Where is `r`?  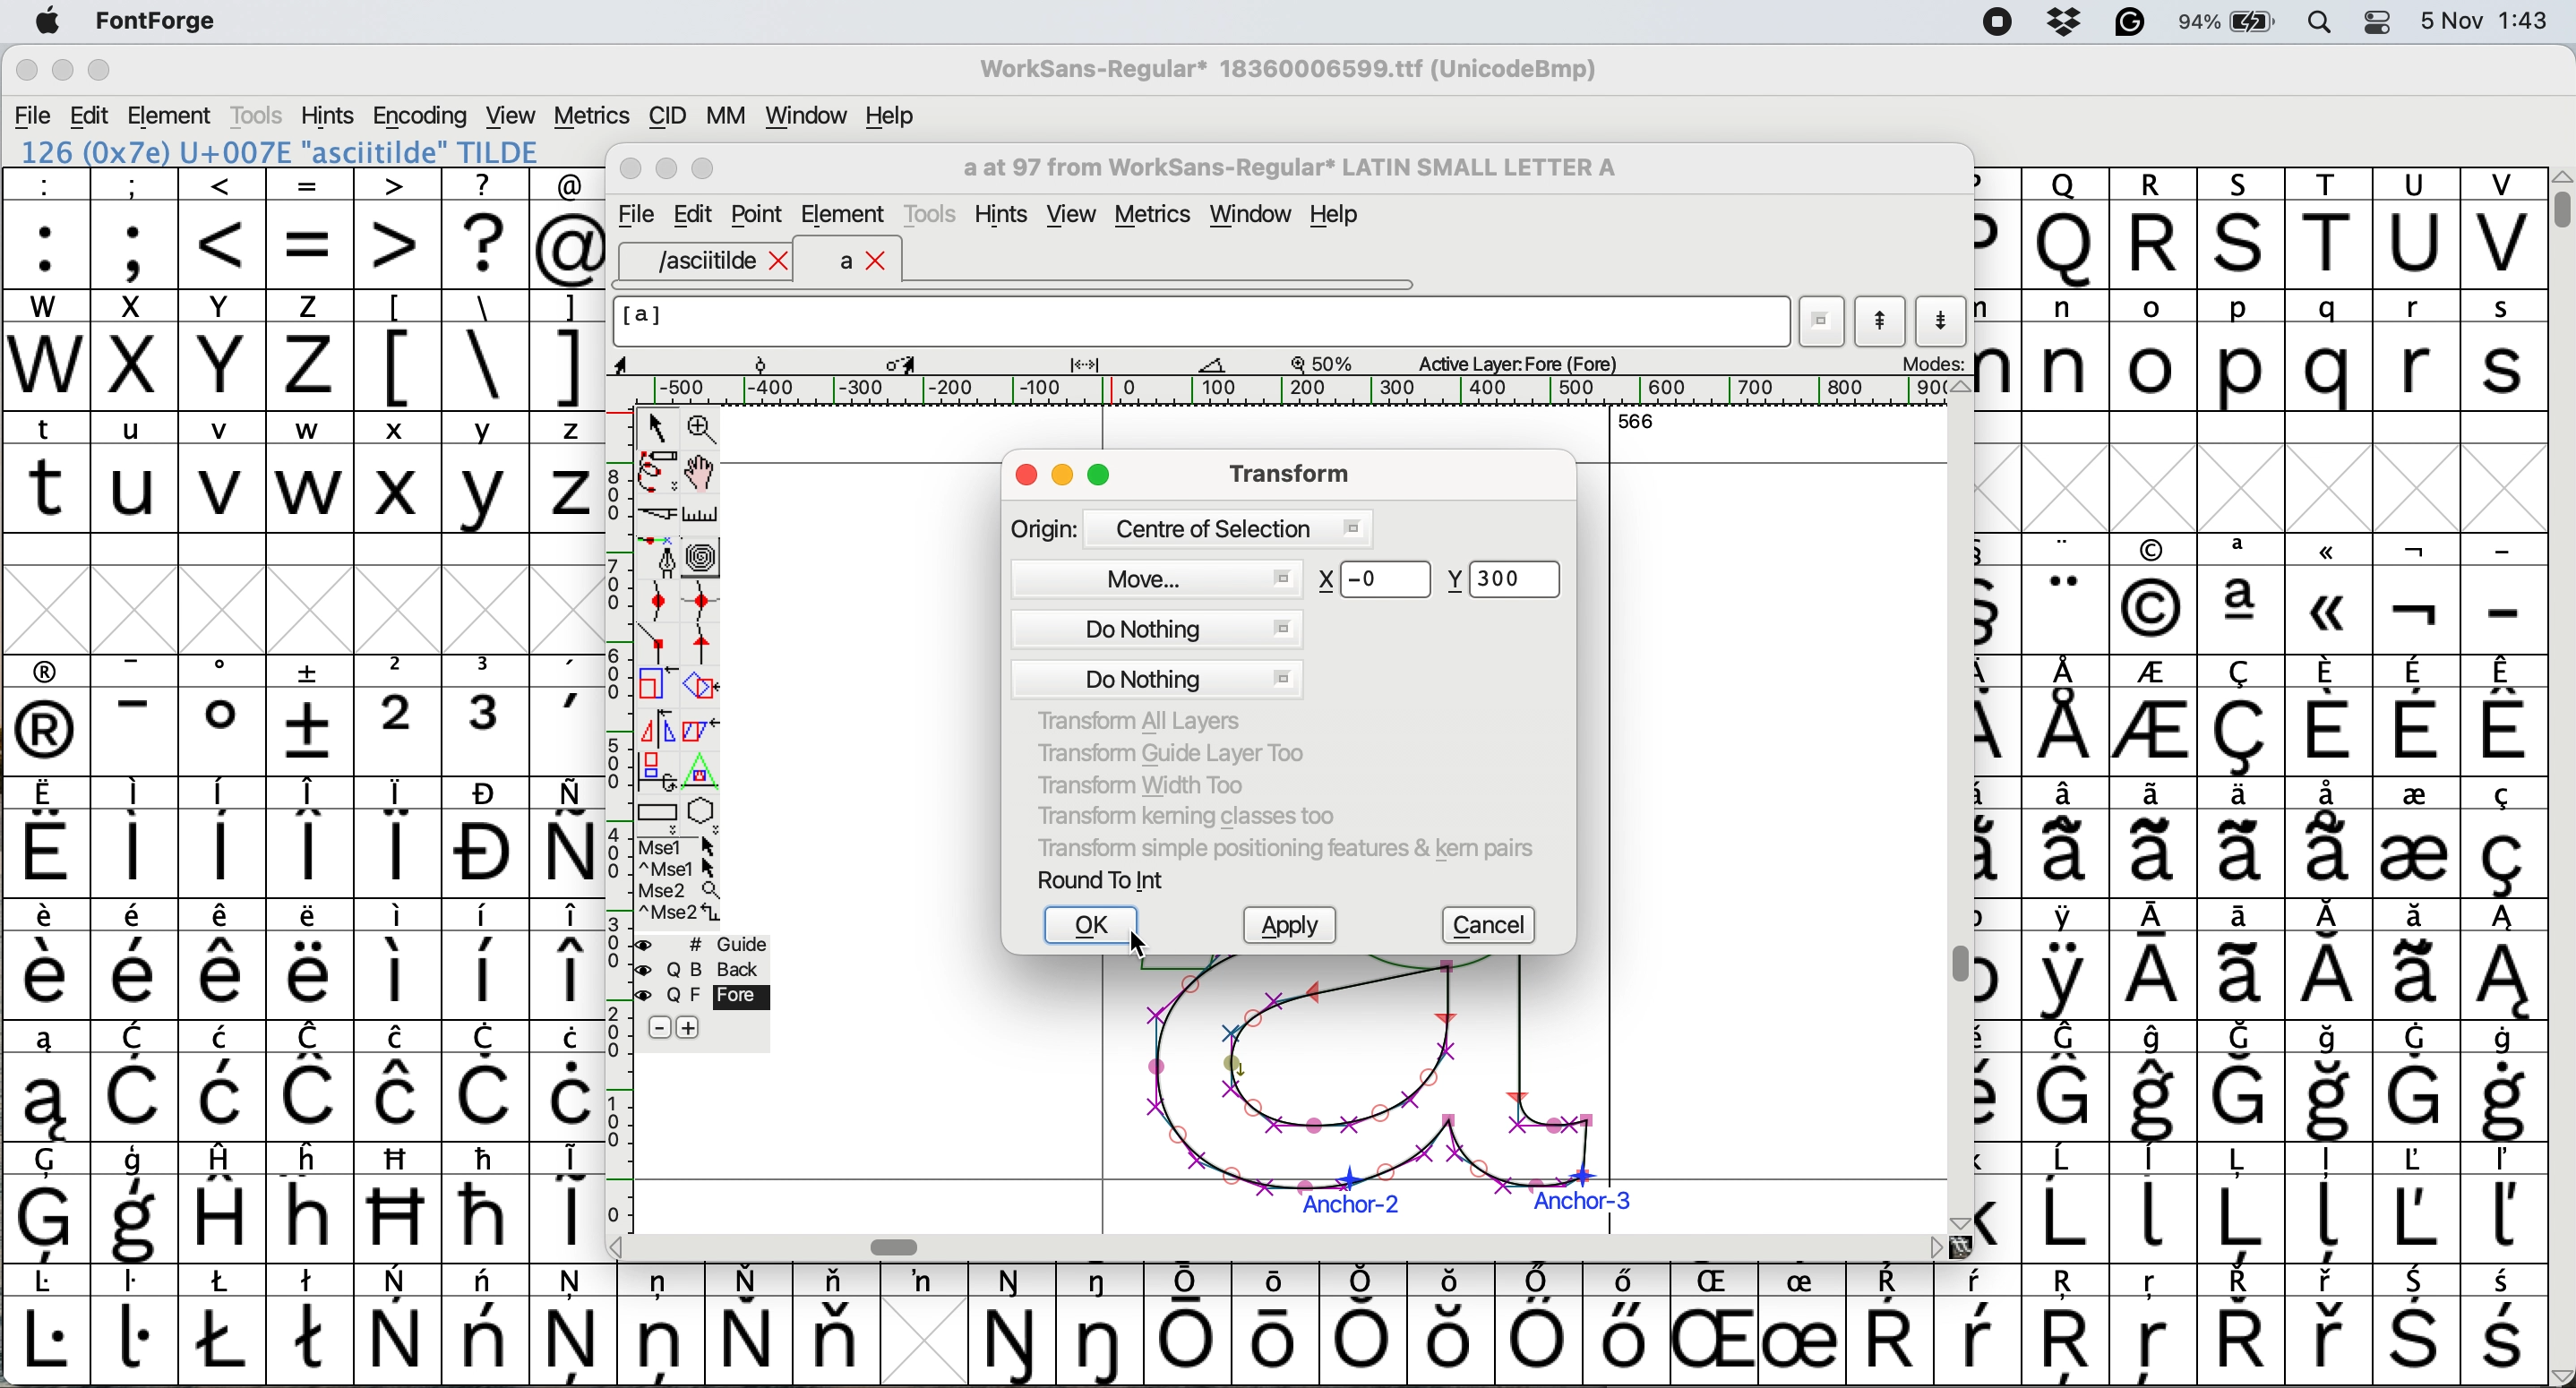 r is located at coordinates (2414, 351).